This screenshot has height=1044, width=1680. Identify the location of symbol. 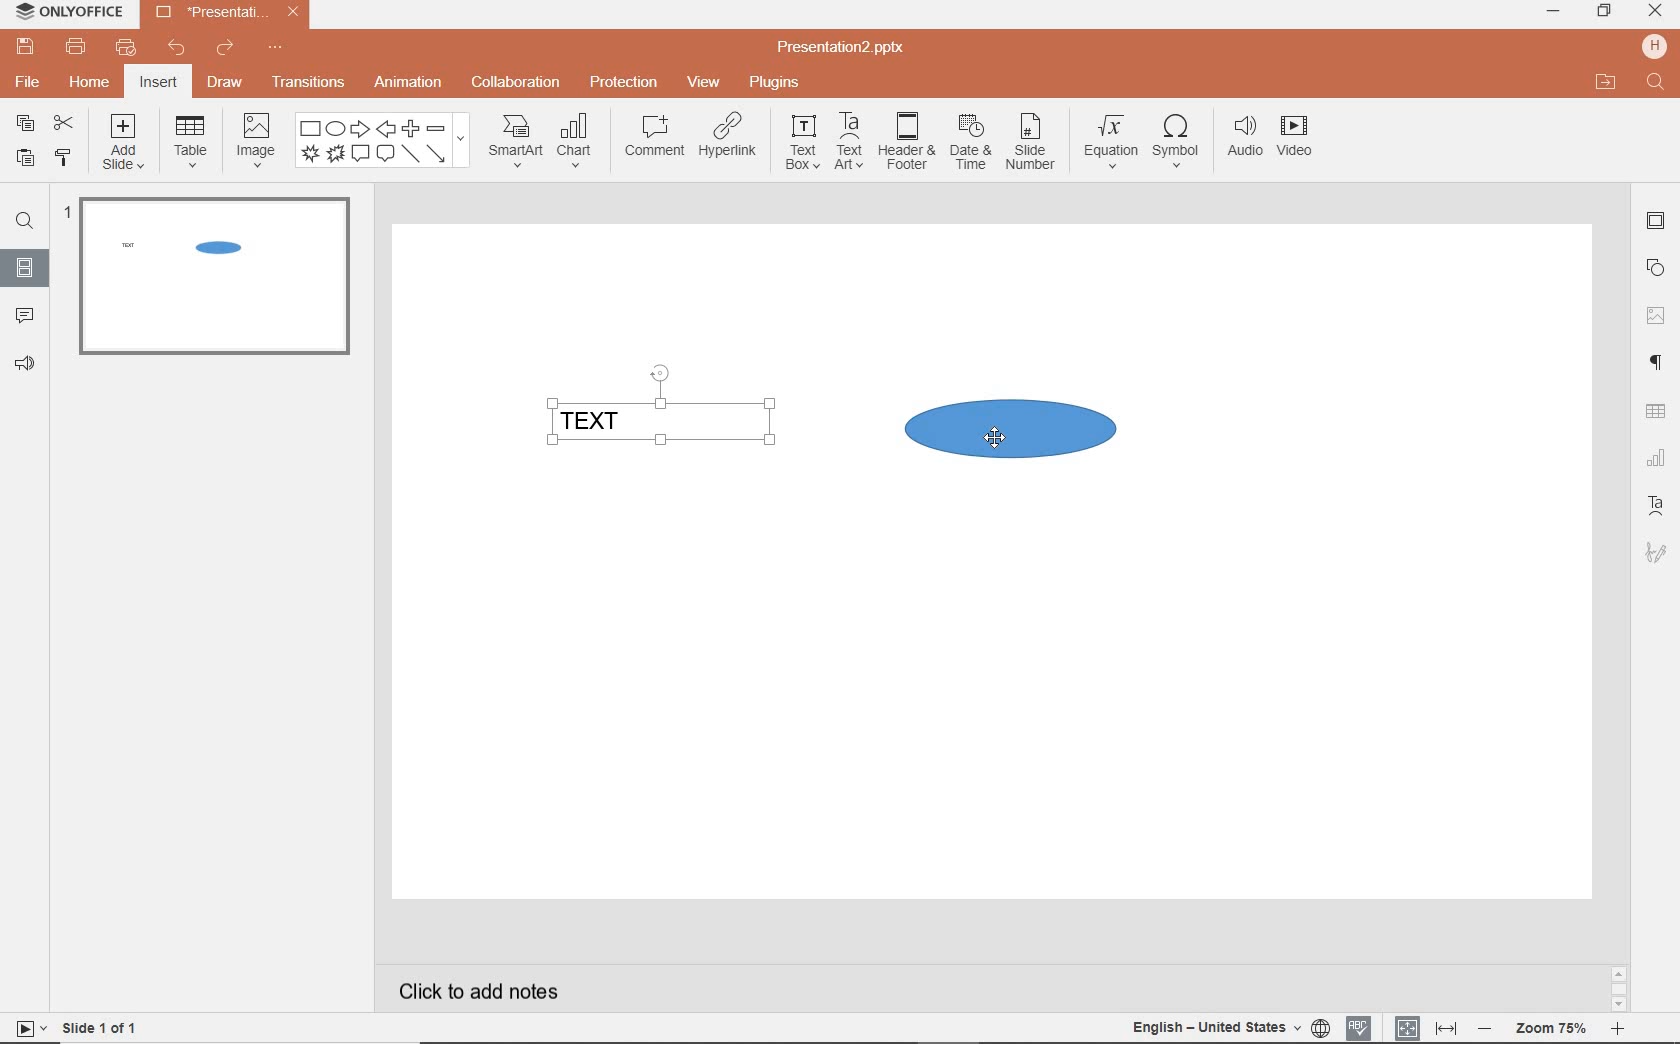
(1173, 145).